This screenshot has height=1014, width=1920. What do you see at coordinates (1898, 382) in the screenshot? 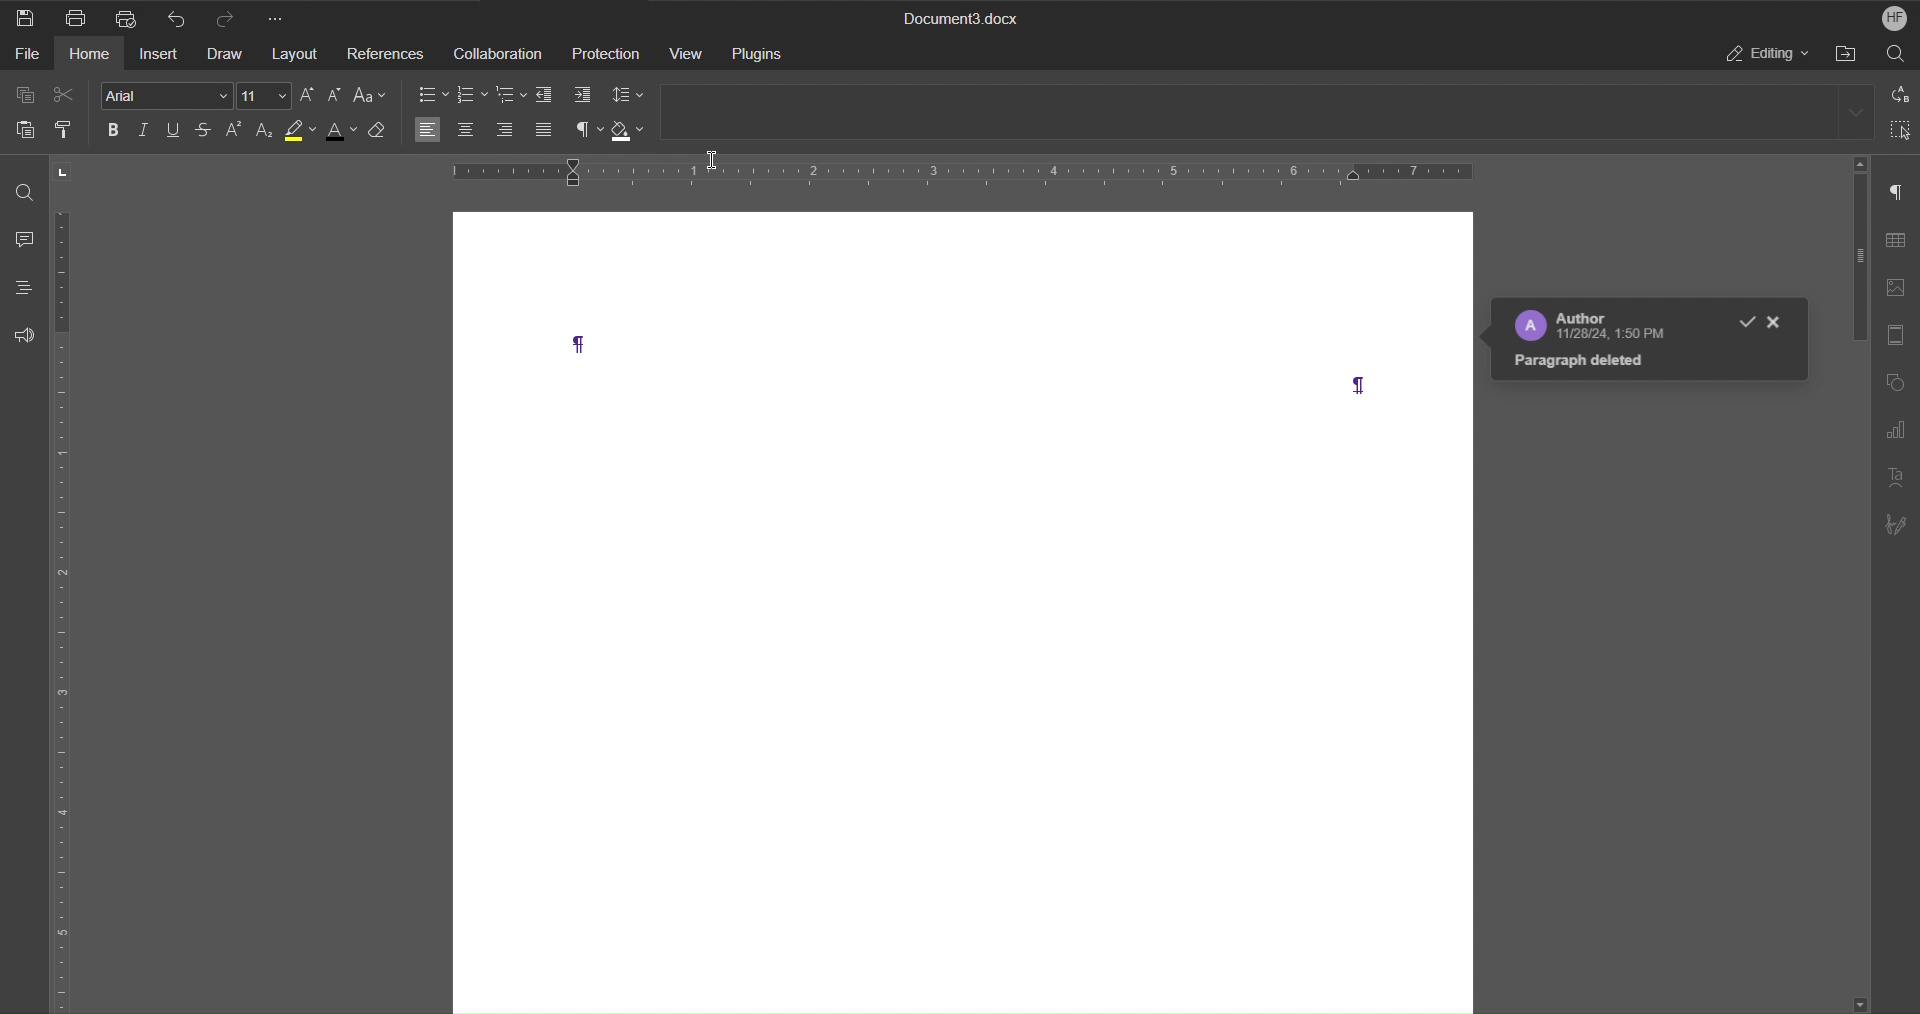
I see `Shape Settings` at bounding box center [1898, 382].